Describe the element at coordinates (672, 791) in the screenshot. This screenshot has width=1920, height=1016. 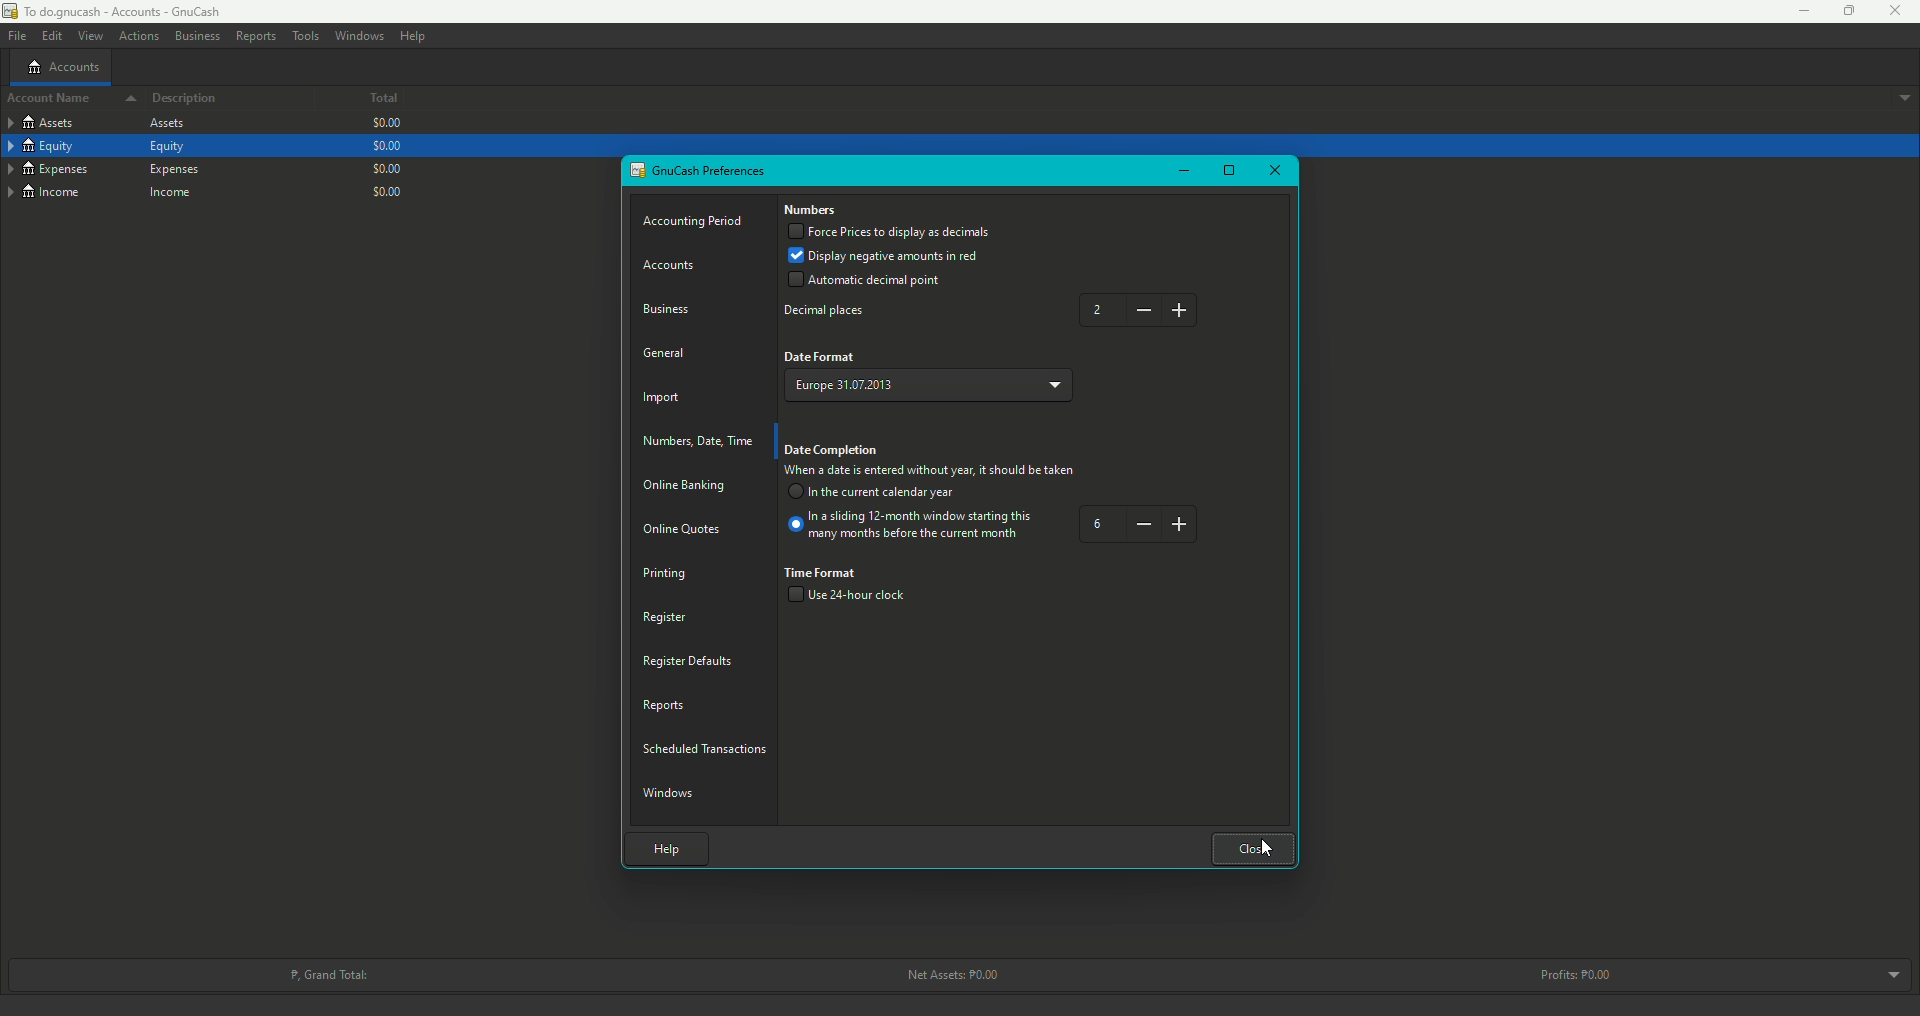
I see `Windows` at that location.